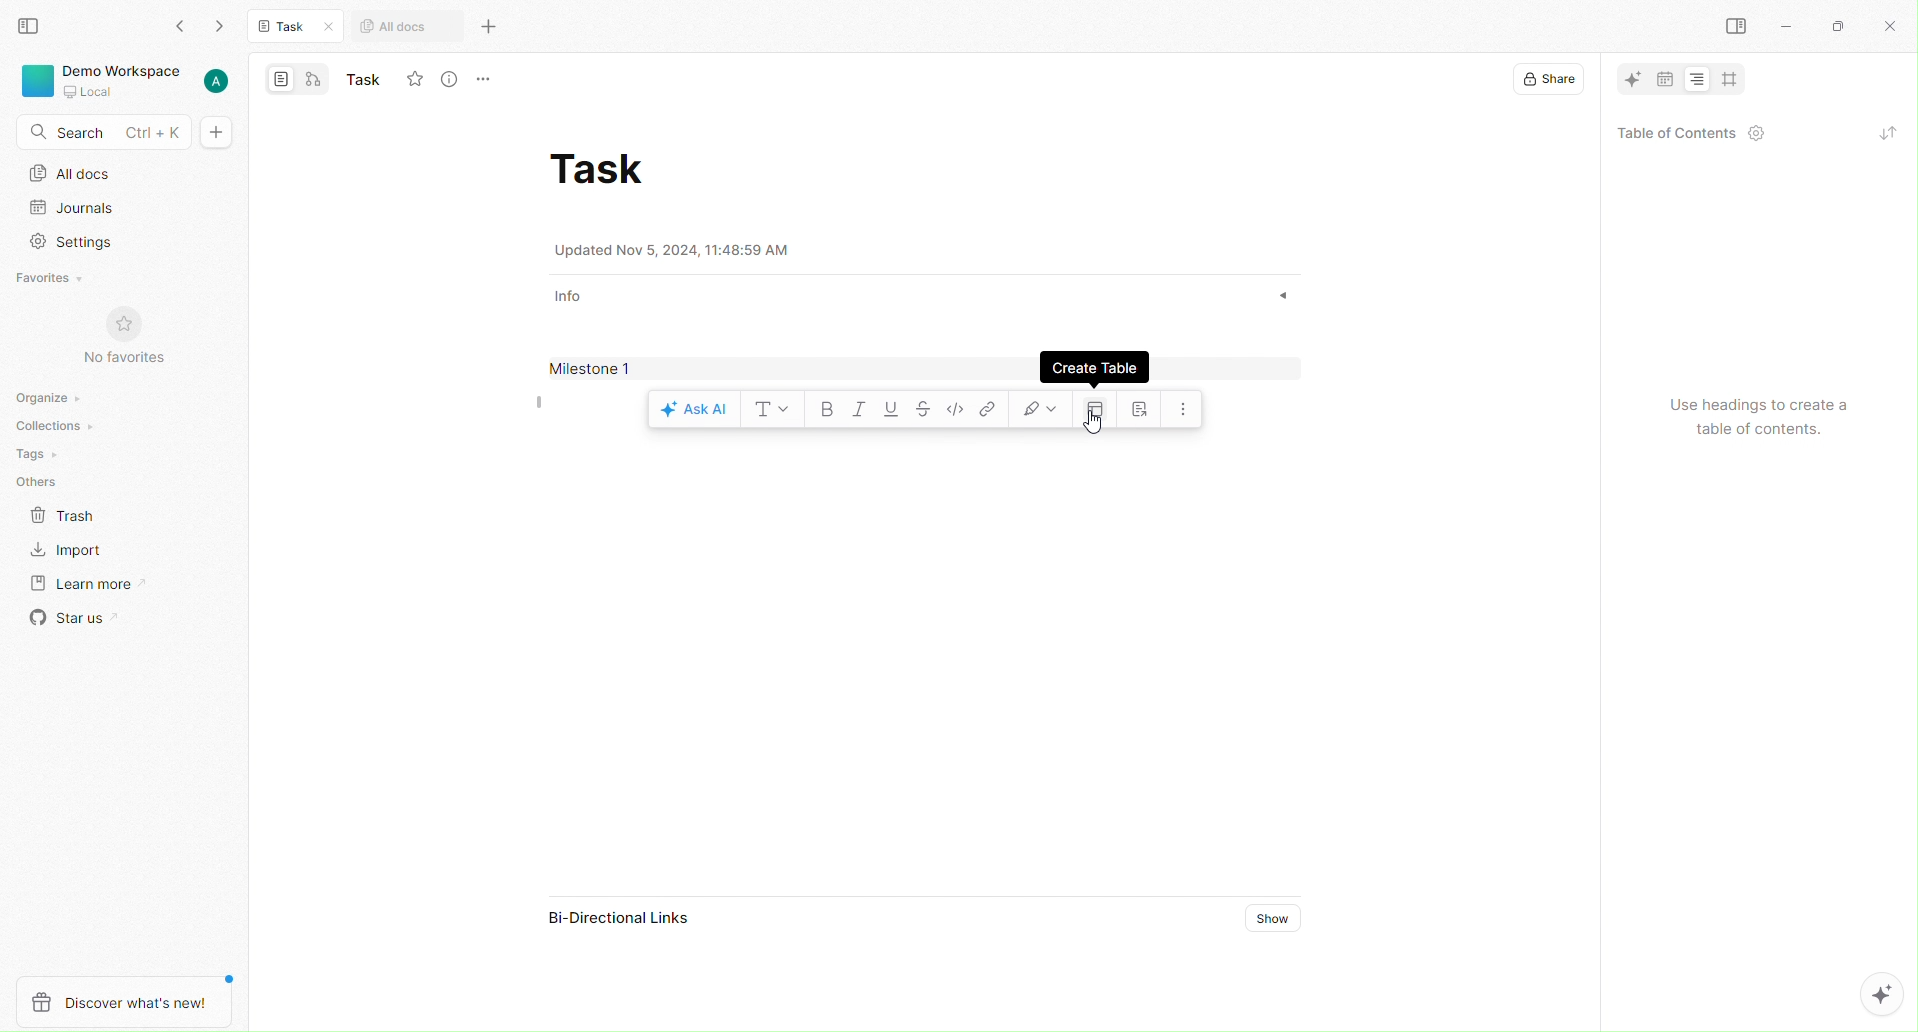 Image resolution: width=1918 pixels, height=1032 pixels. What do you see at coordinates (32, 452) in the screenshot?
I see `Tags` at bounding box center [32, 452].